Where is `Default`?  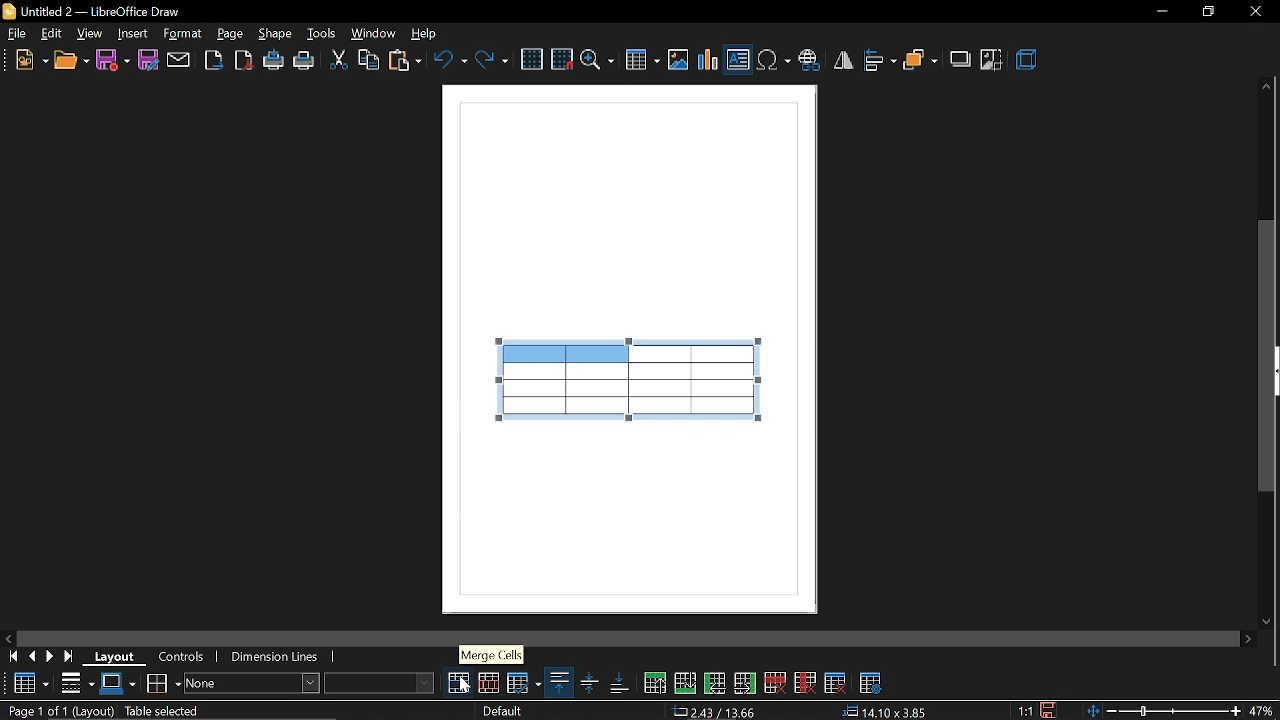 Default is located at coordinates (506, 711).